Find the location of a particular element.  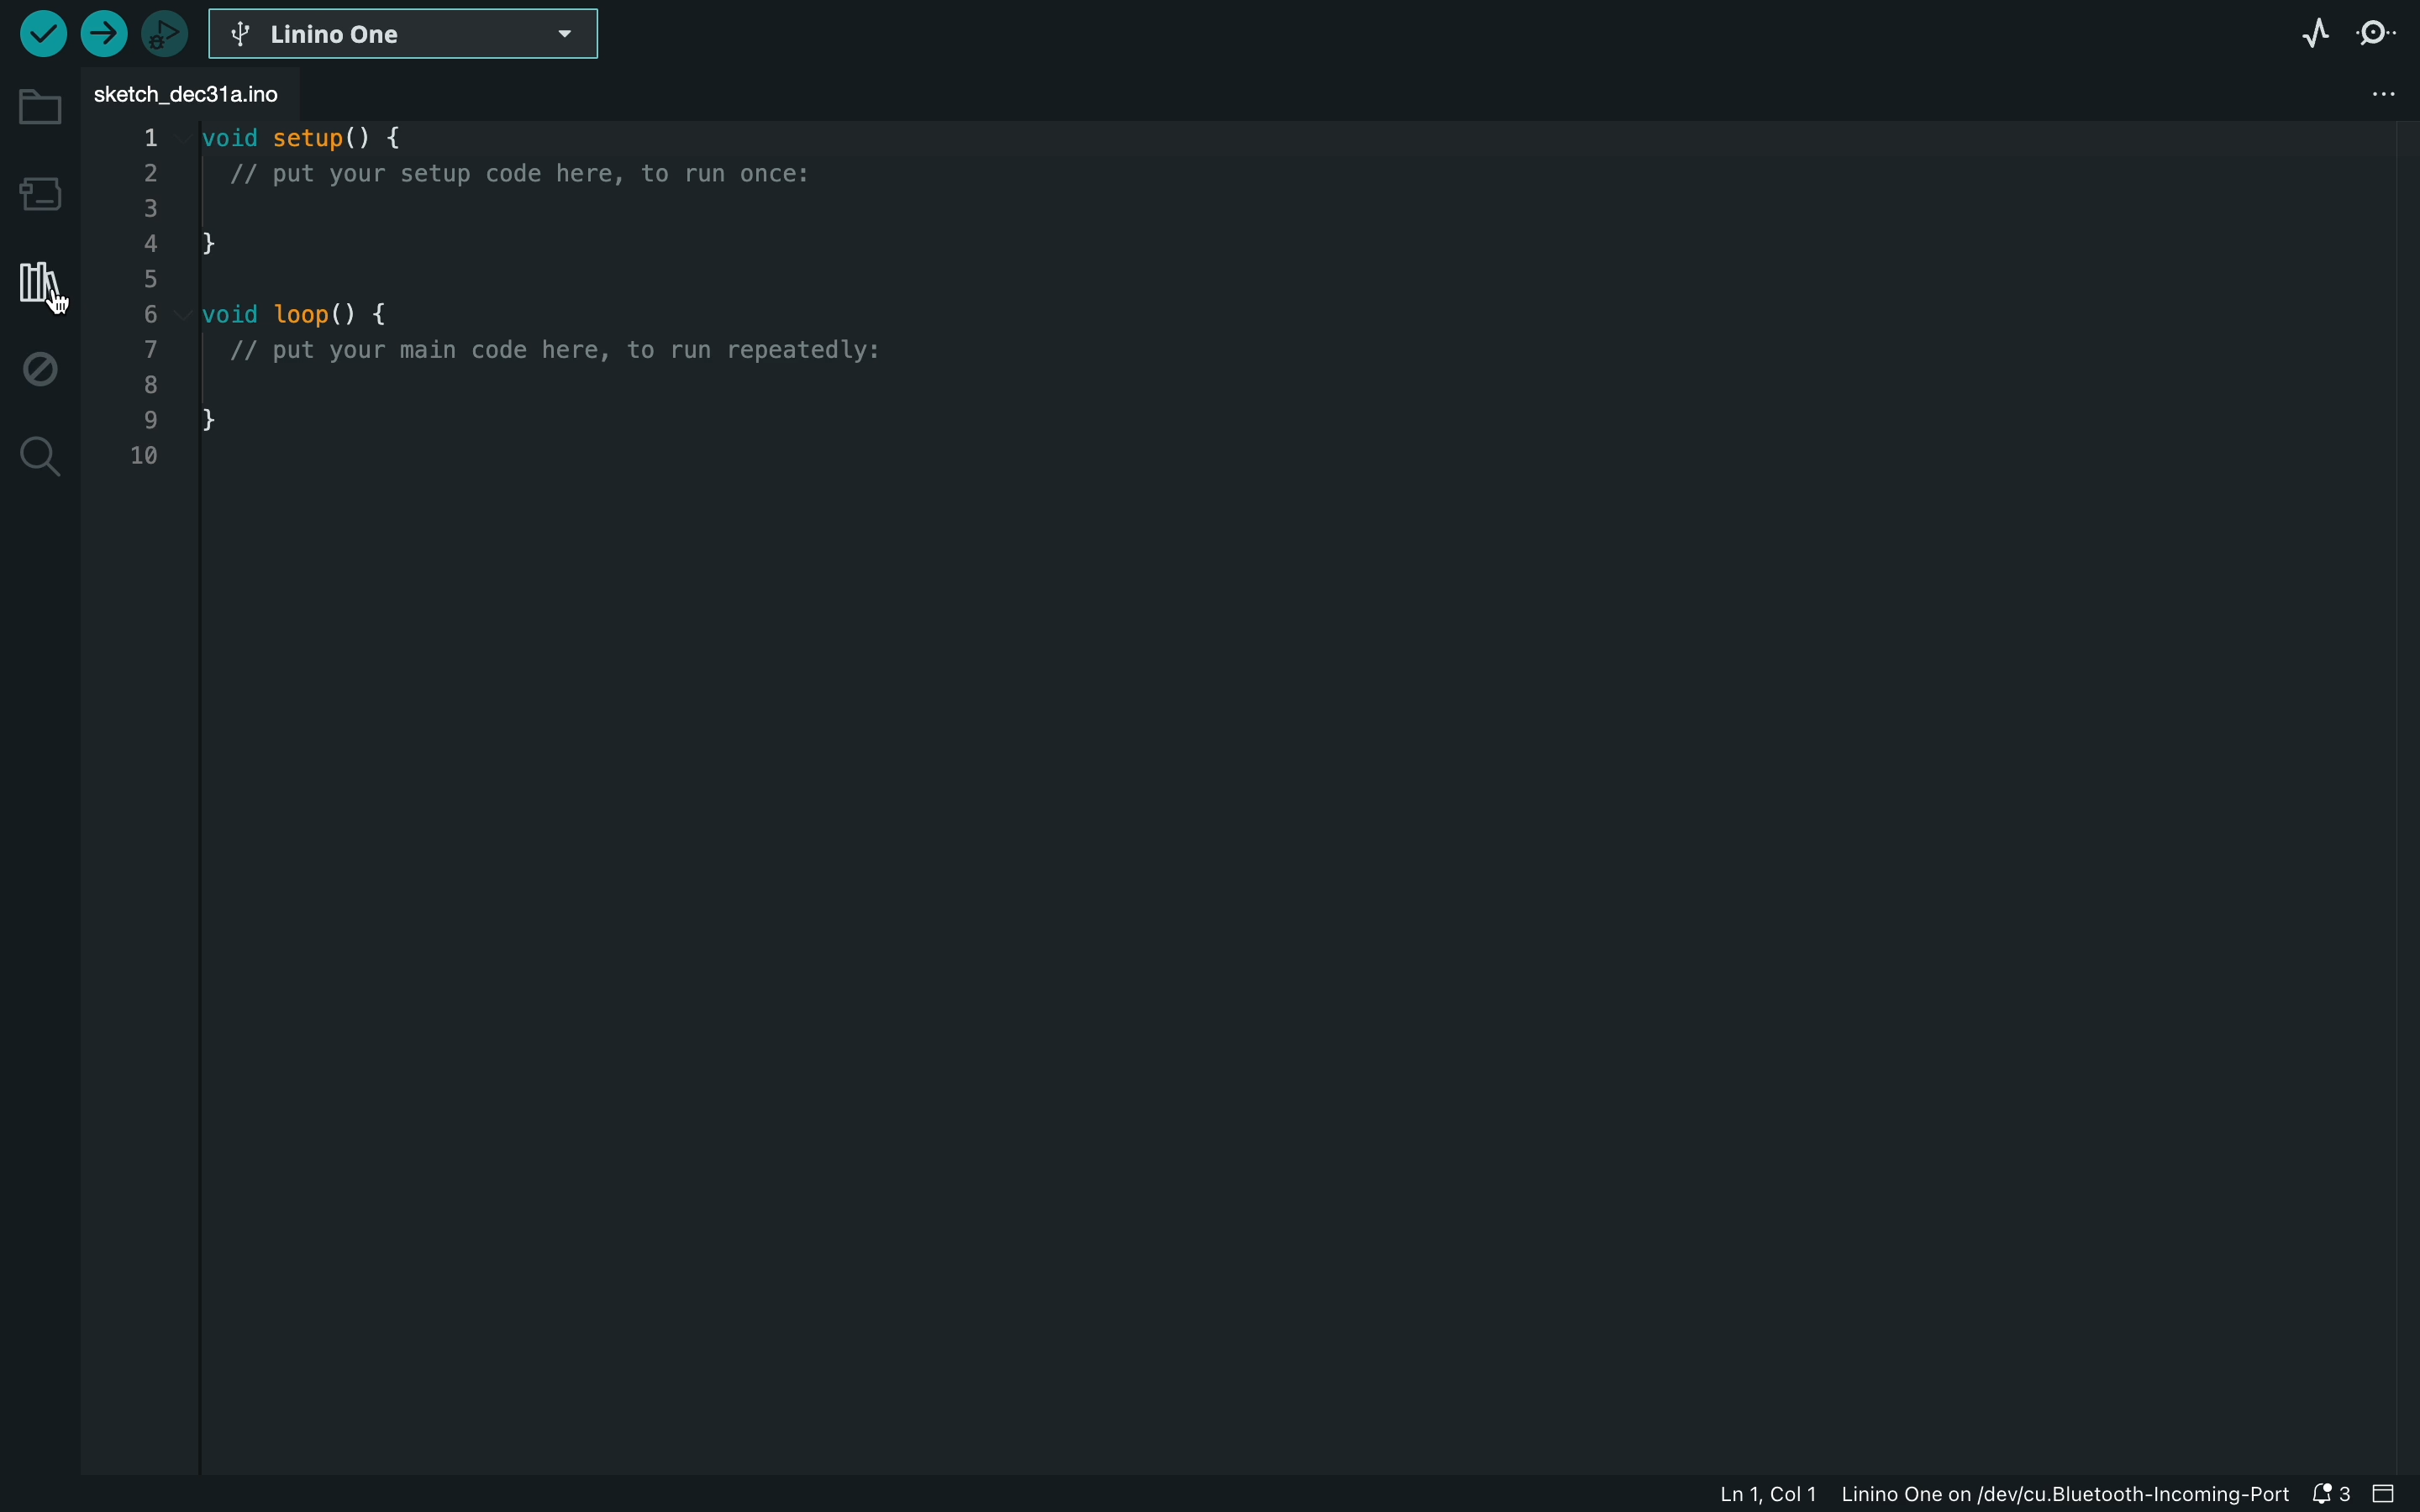

board selector is located at coordinates (400, 32).